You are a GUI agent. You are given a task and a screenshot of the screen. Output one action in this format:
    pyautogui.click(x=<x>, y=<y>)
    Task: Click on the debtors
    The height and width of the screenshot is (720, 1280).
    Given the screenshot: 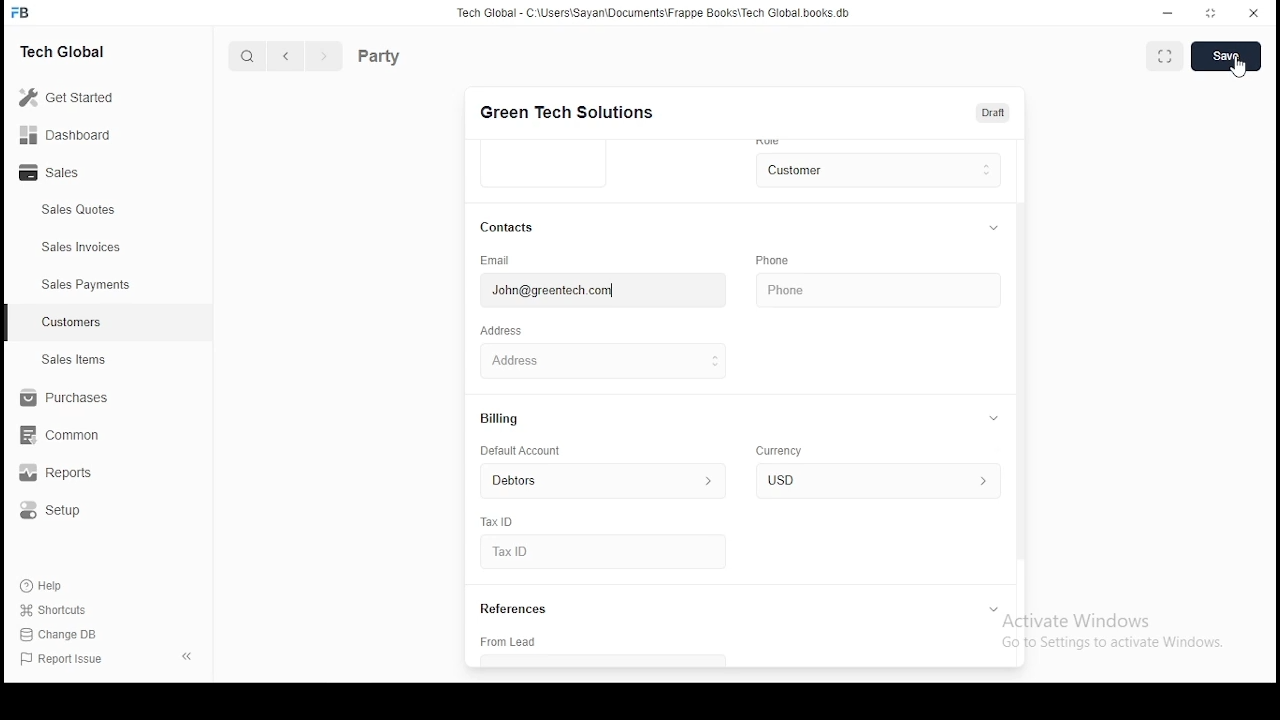 What is the action you would take?
    pyautogui.click(x=594, y=480)
    